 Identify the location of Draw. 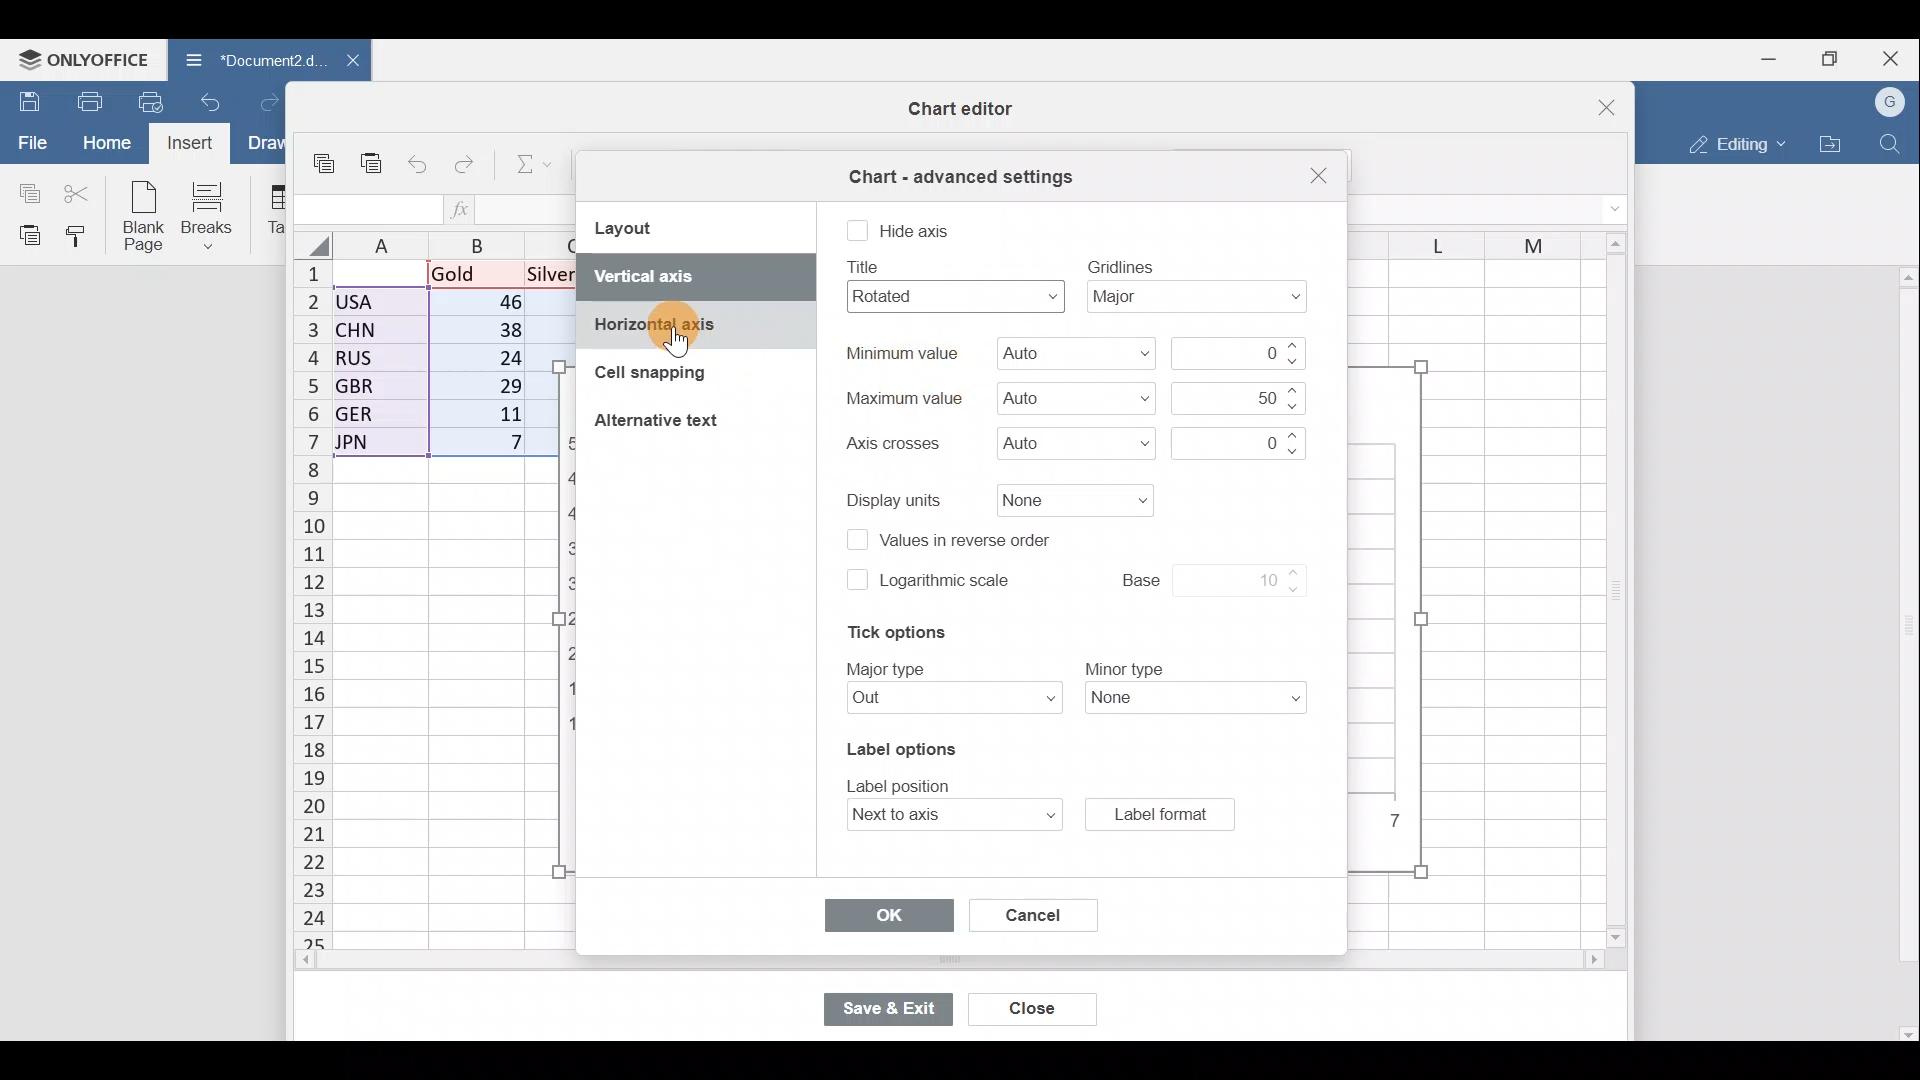
(265, 143).